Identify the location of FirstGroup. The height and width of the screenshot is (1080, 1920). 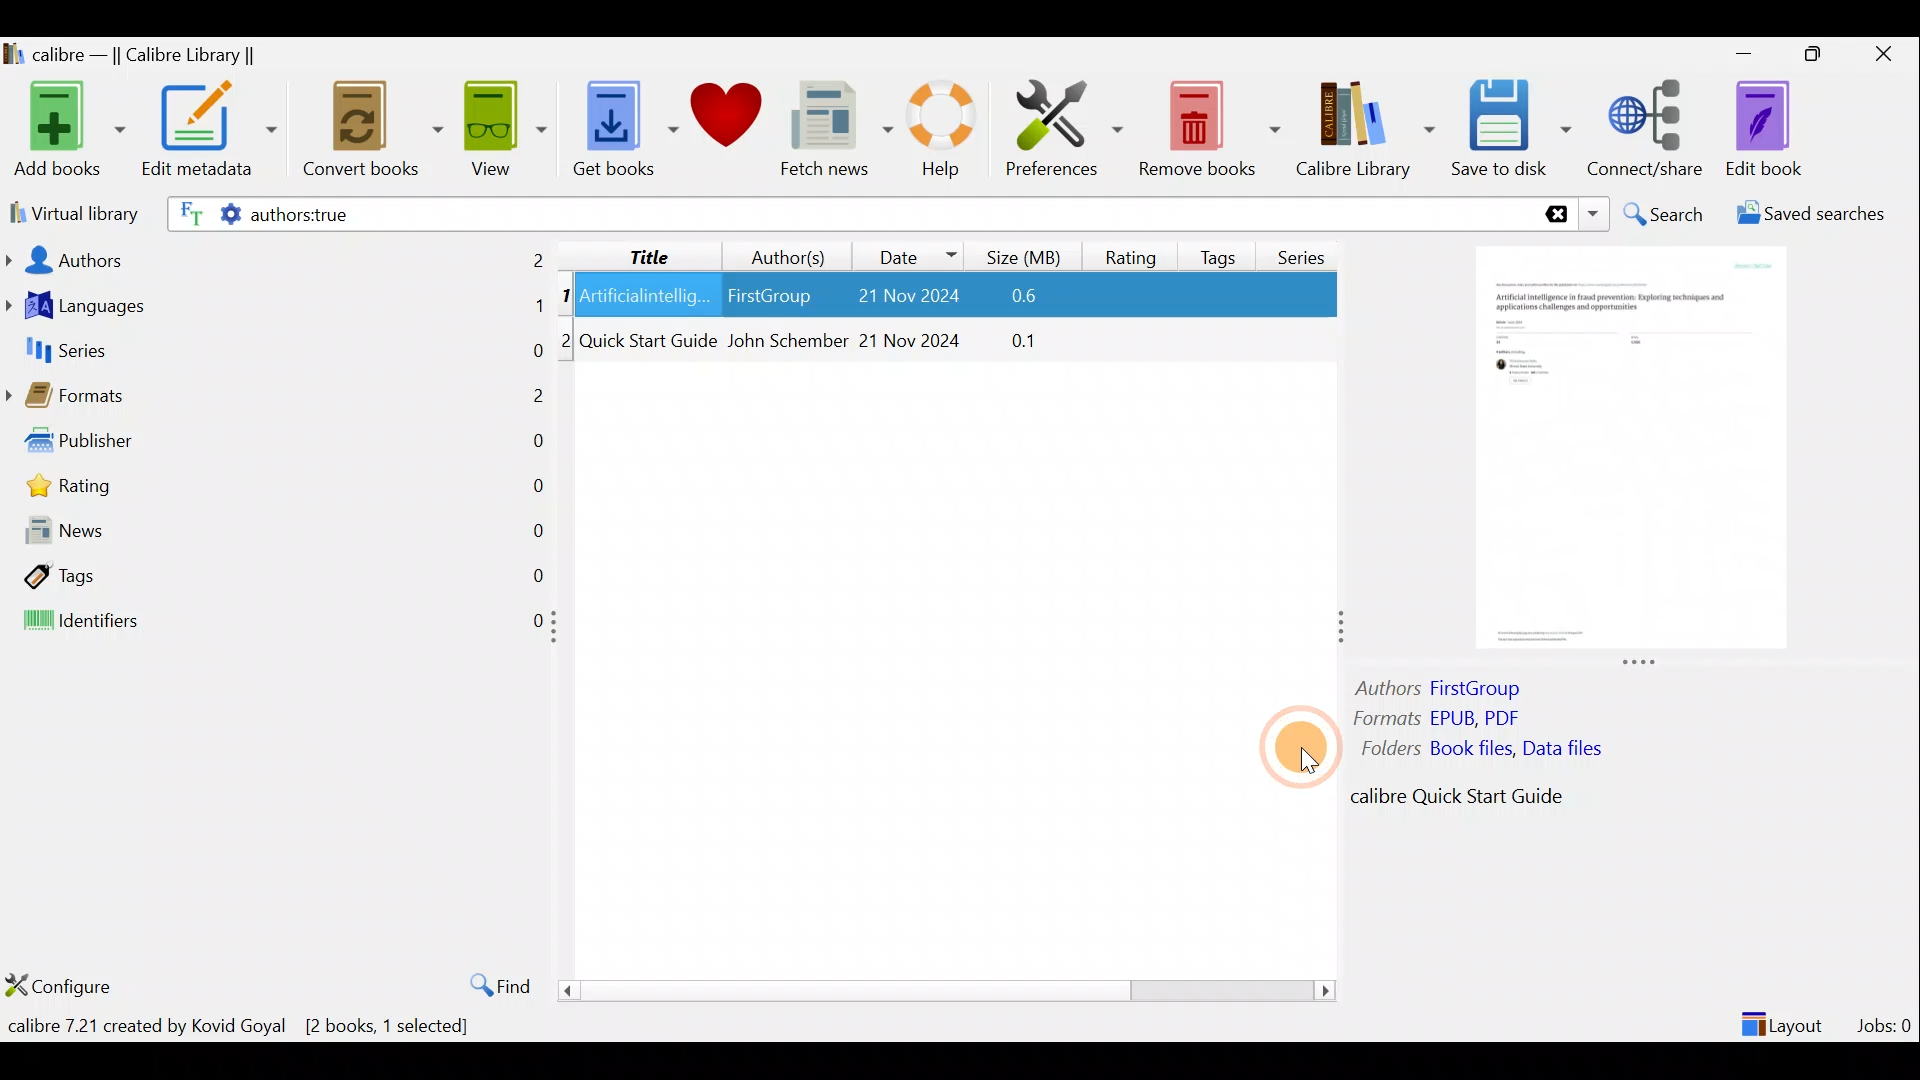
(768, 292).